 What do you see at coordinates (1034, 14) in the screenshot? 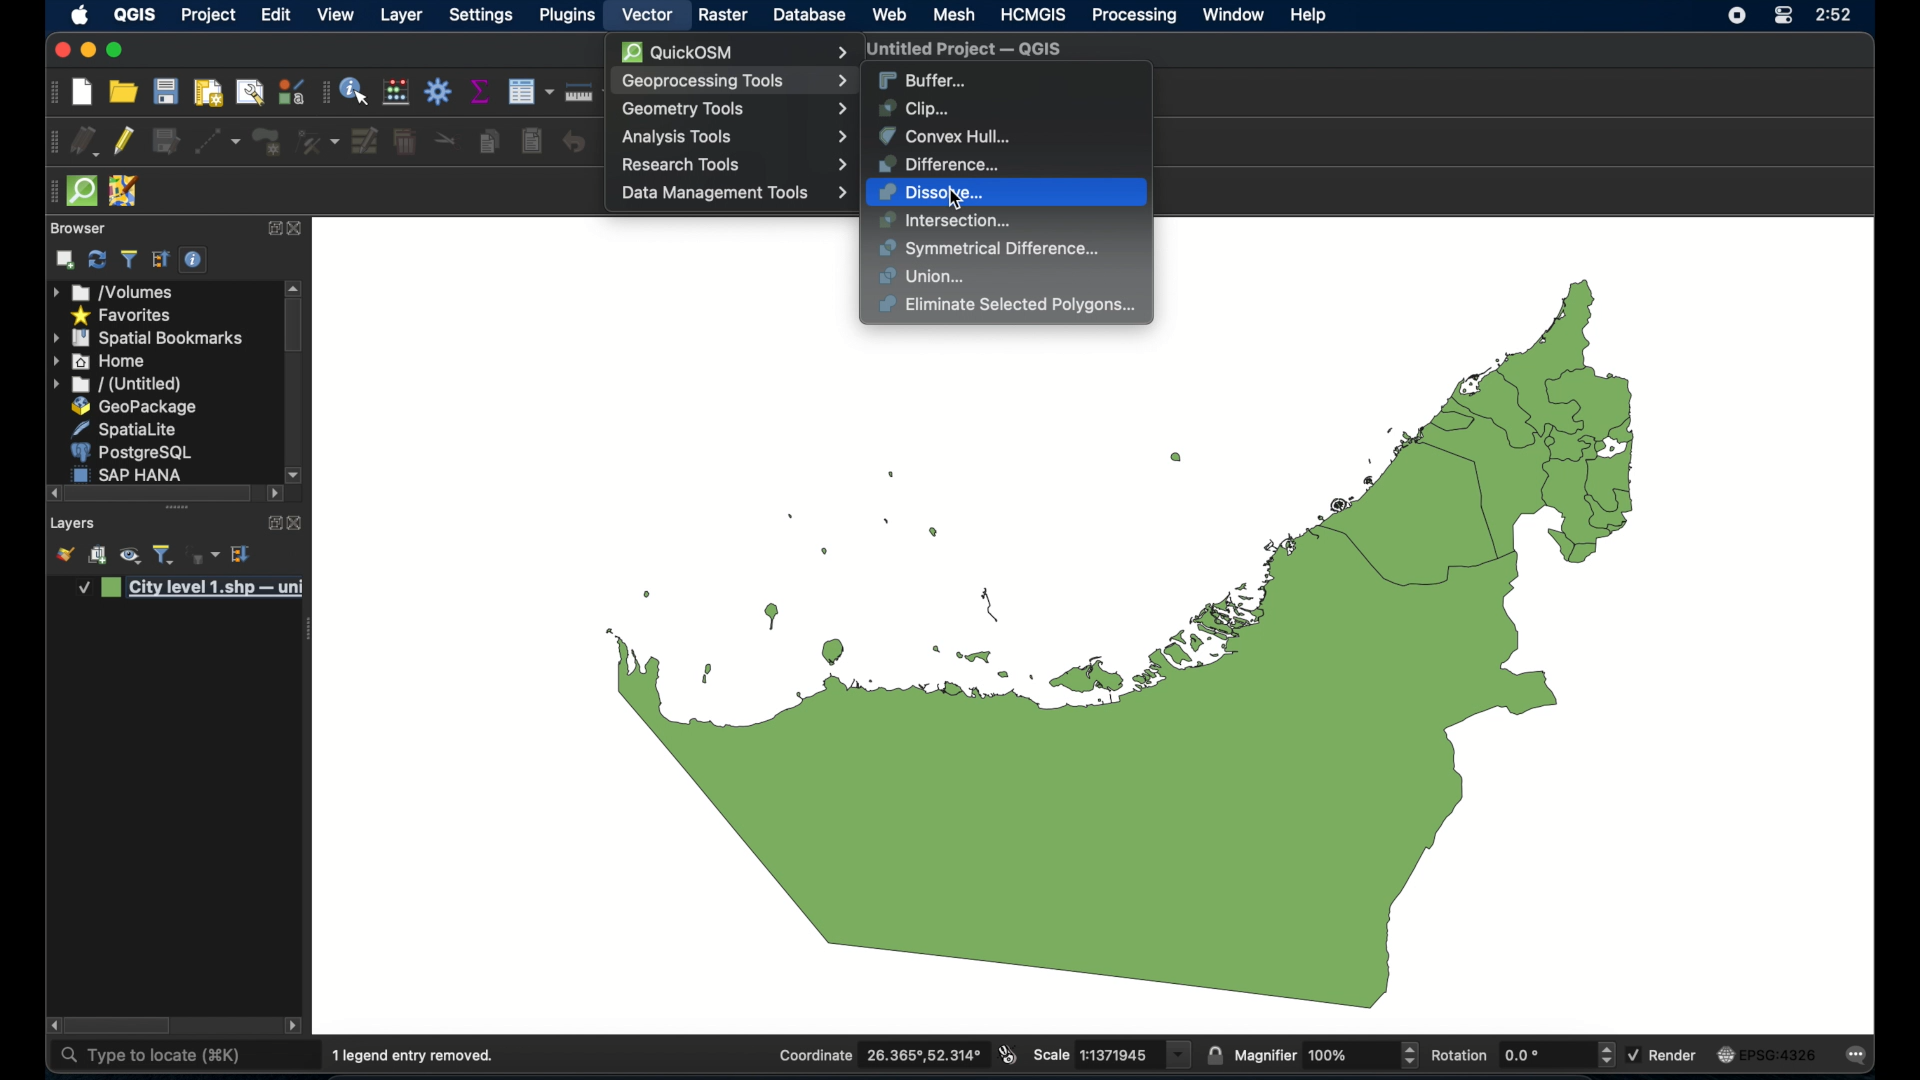
I see `HCMGIS` at bounding box center [1034, 14].